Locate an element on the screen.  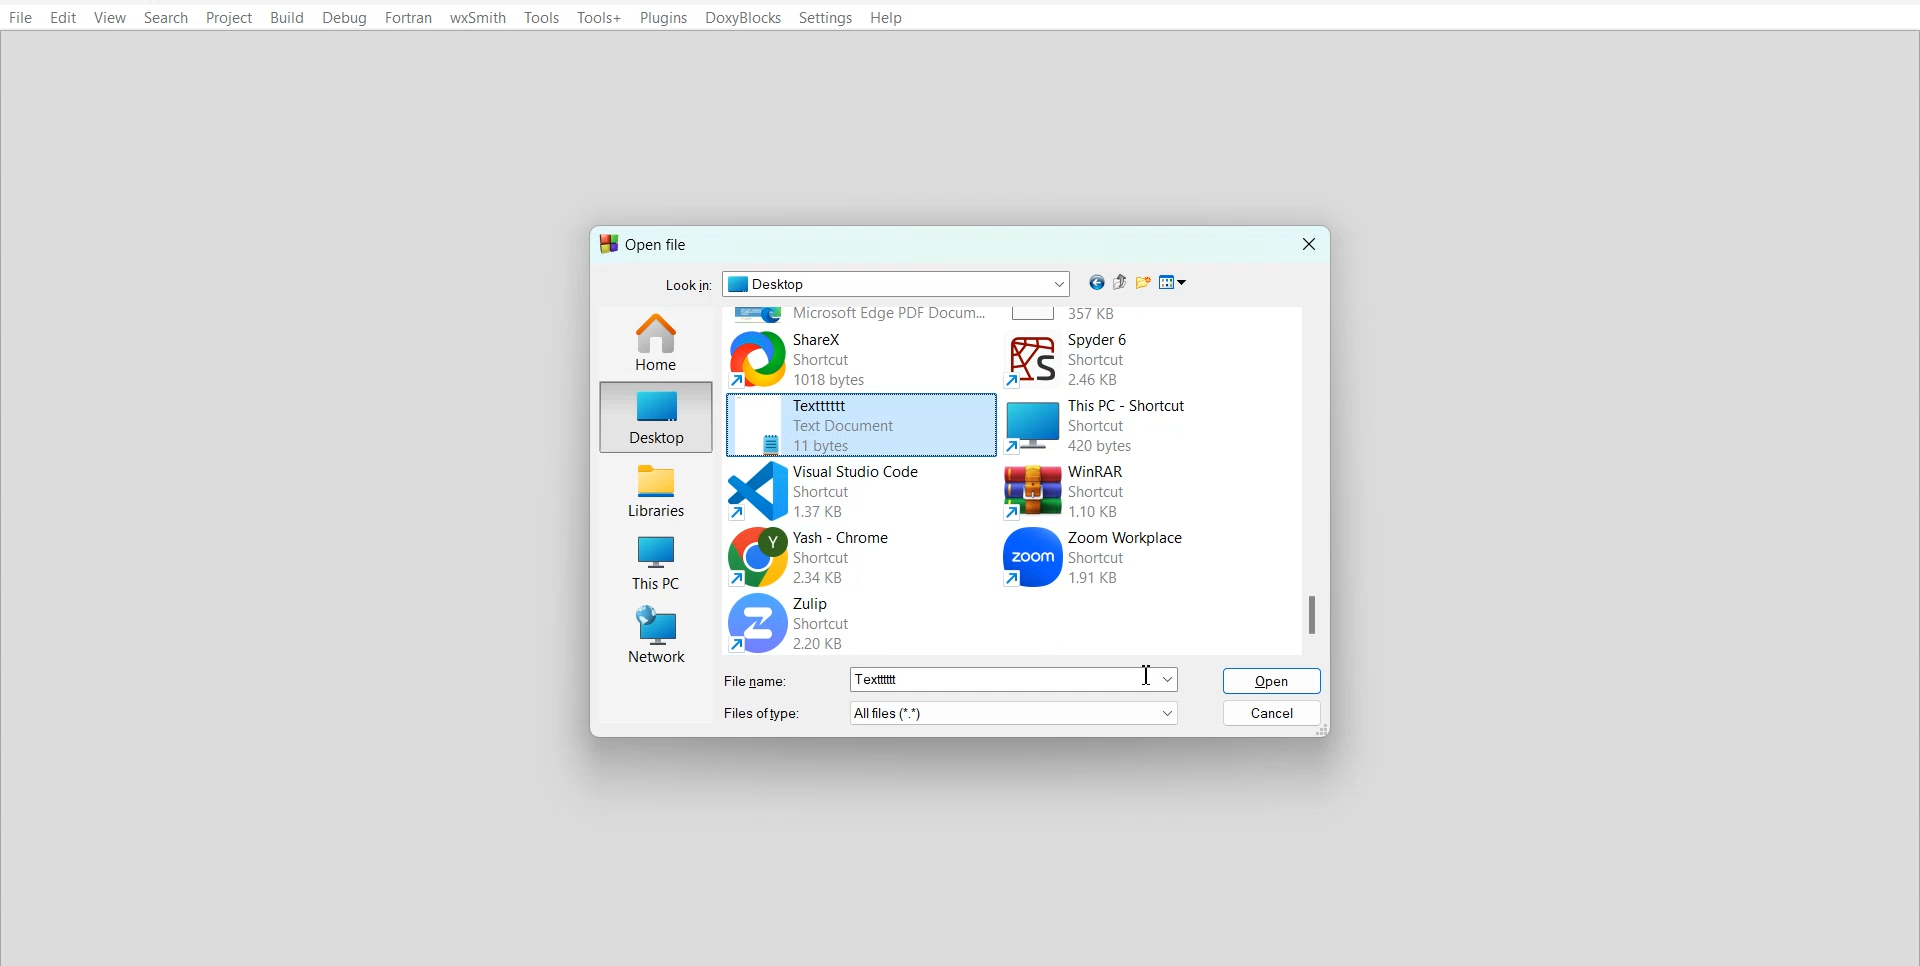
more options is located at coordinates (1012, 678).